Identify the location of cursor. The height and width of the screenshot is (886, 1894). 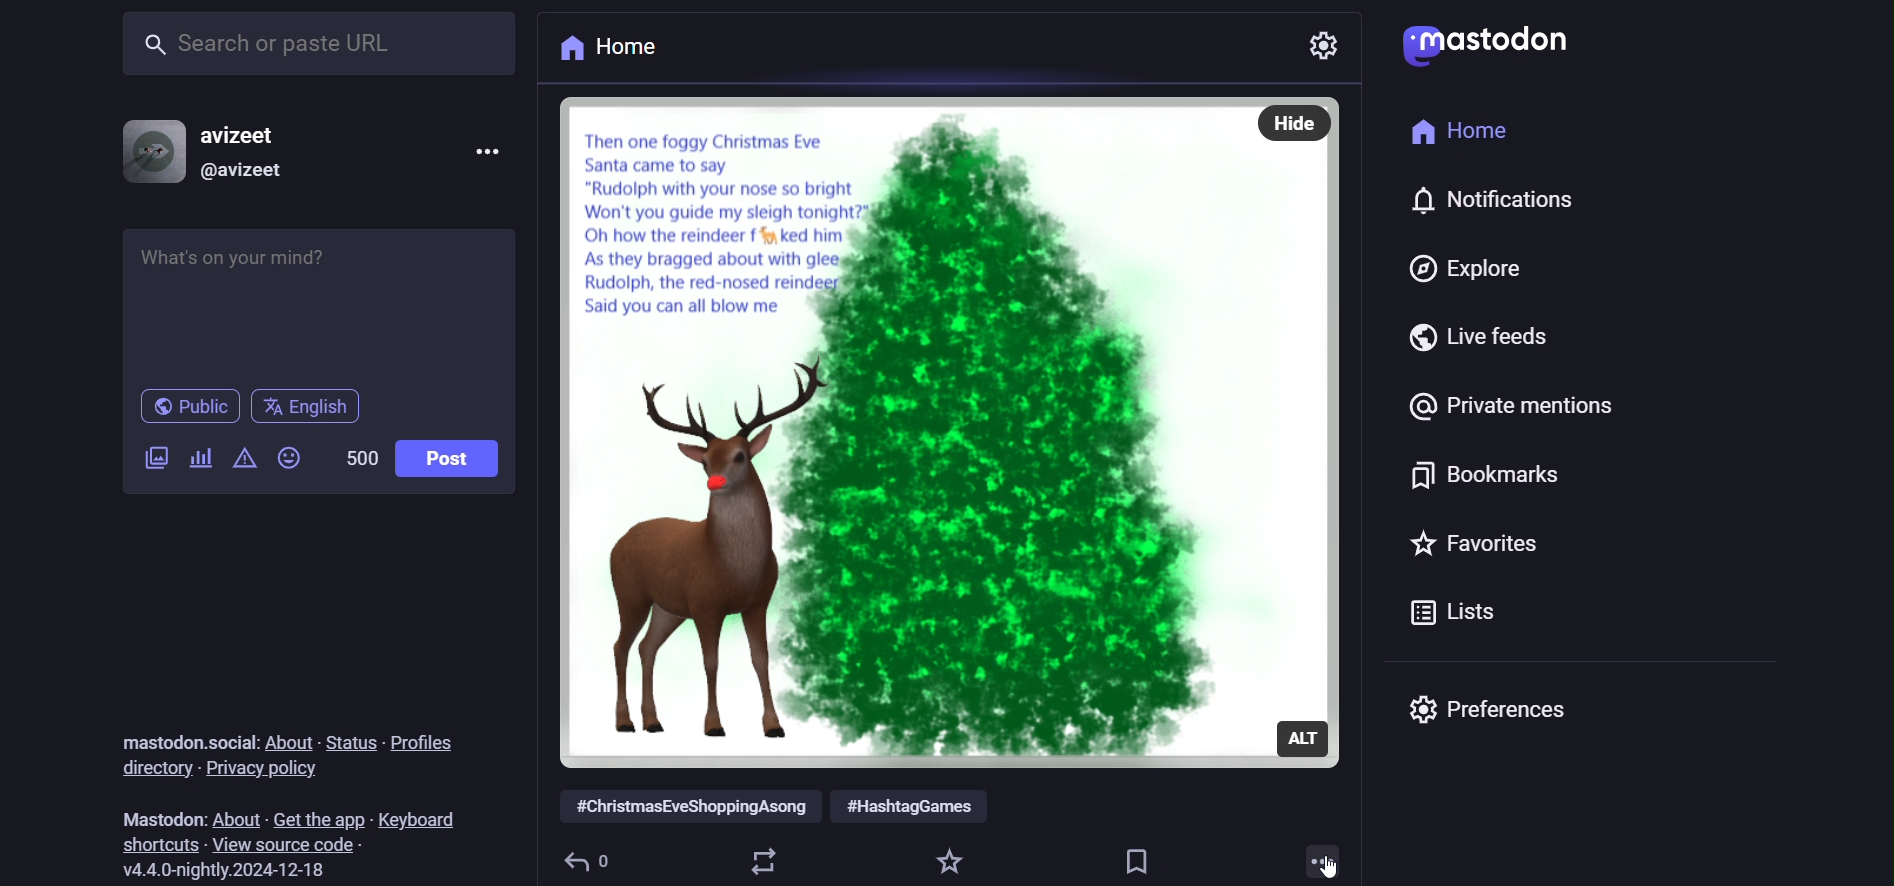
(1342, 868).